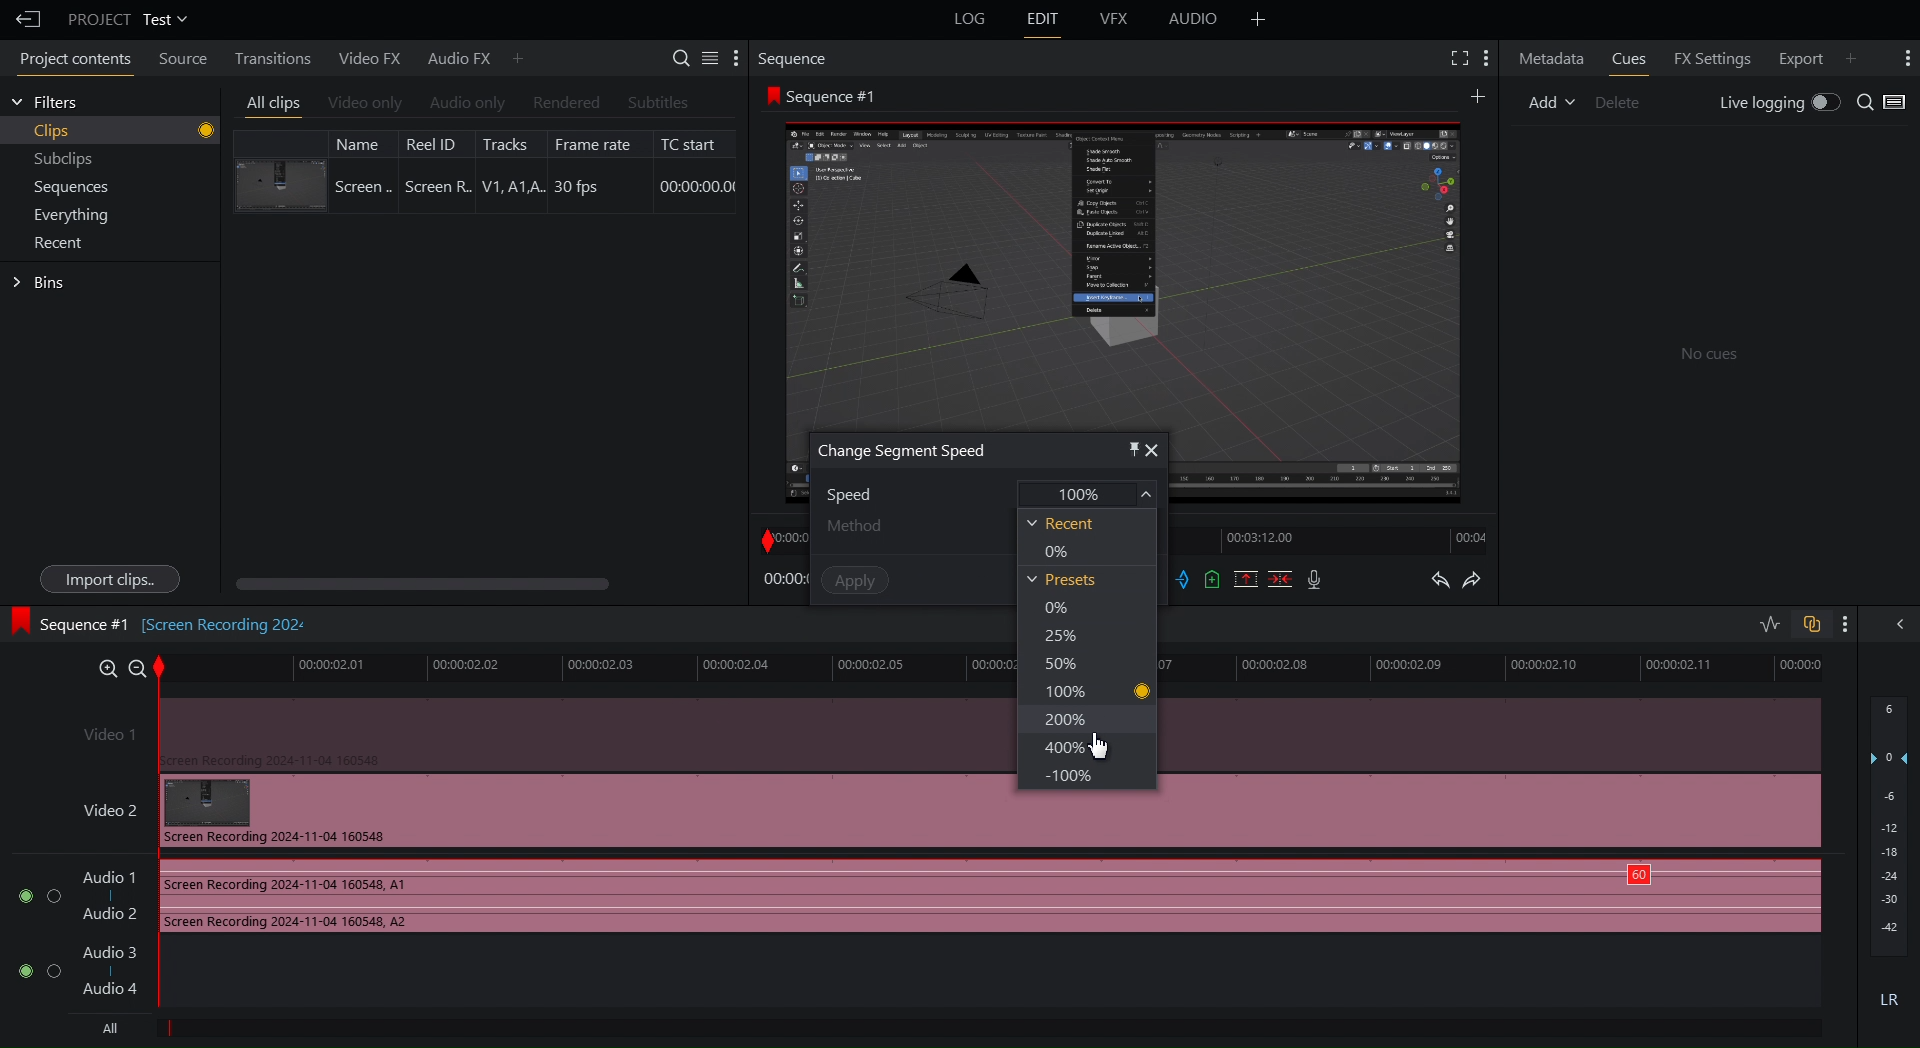 The width and height of the screenshot is (1920, 1048). What do you see at coordinates (1093, 690) in the screenshot?
I see `100%` at bounding box center [1093, 690].